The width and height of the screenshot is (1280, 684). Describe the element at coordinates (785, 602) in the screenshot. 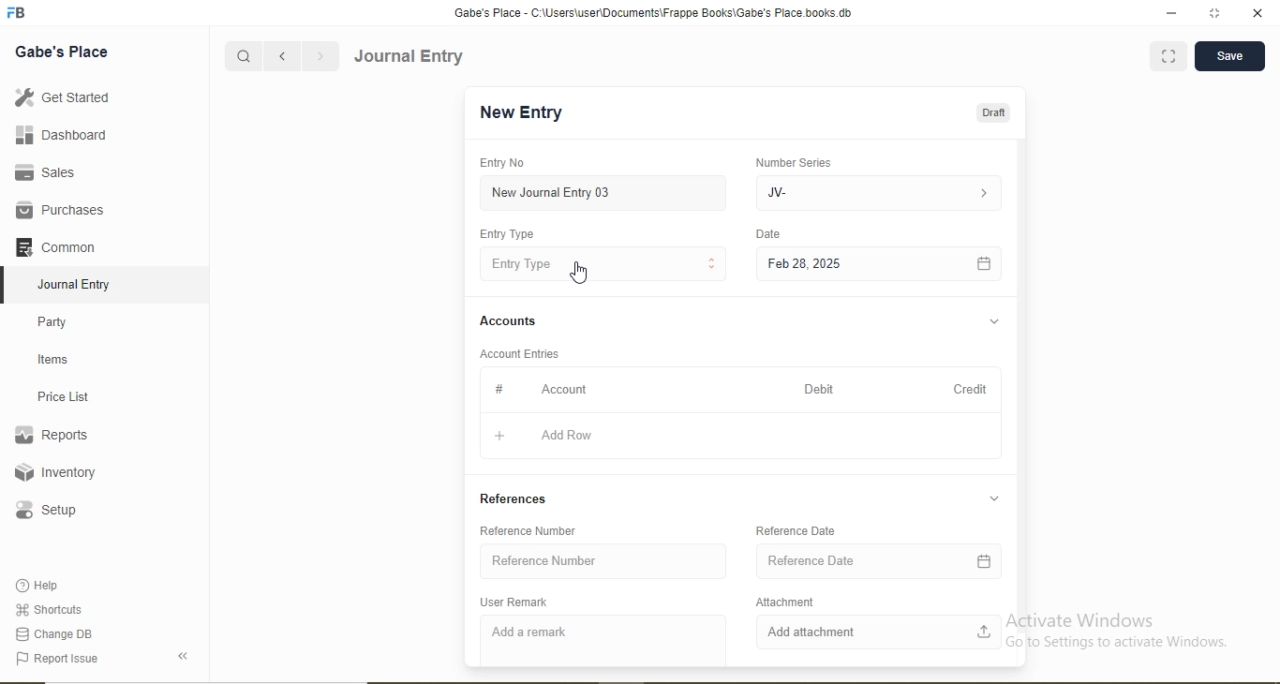

I see `Attachment` at that location.